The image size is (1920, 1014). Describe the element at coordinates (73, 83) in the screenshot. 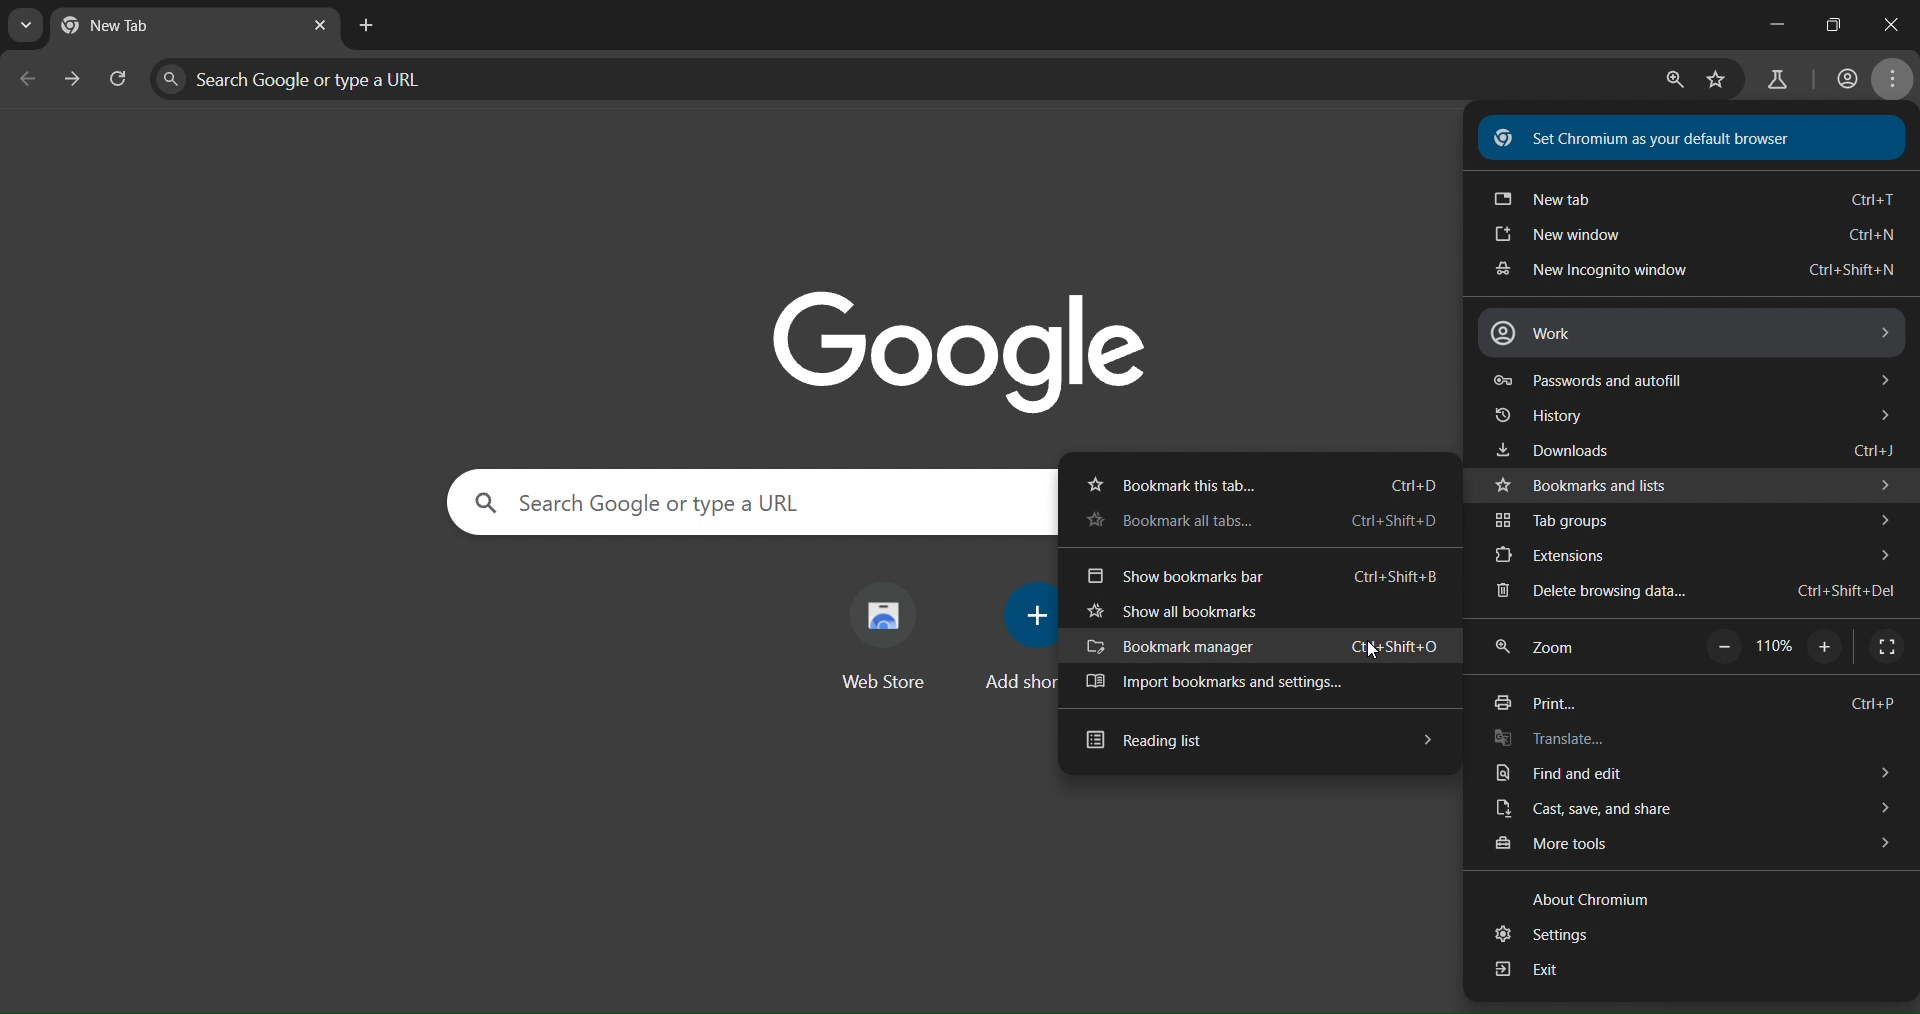

I see `go forward one page` at that location.